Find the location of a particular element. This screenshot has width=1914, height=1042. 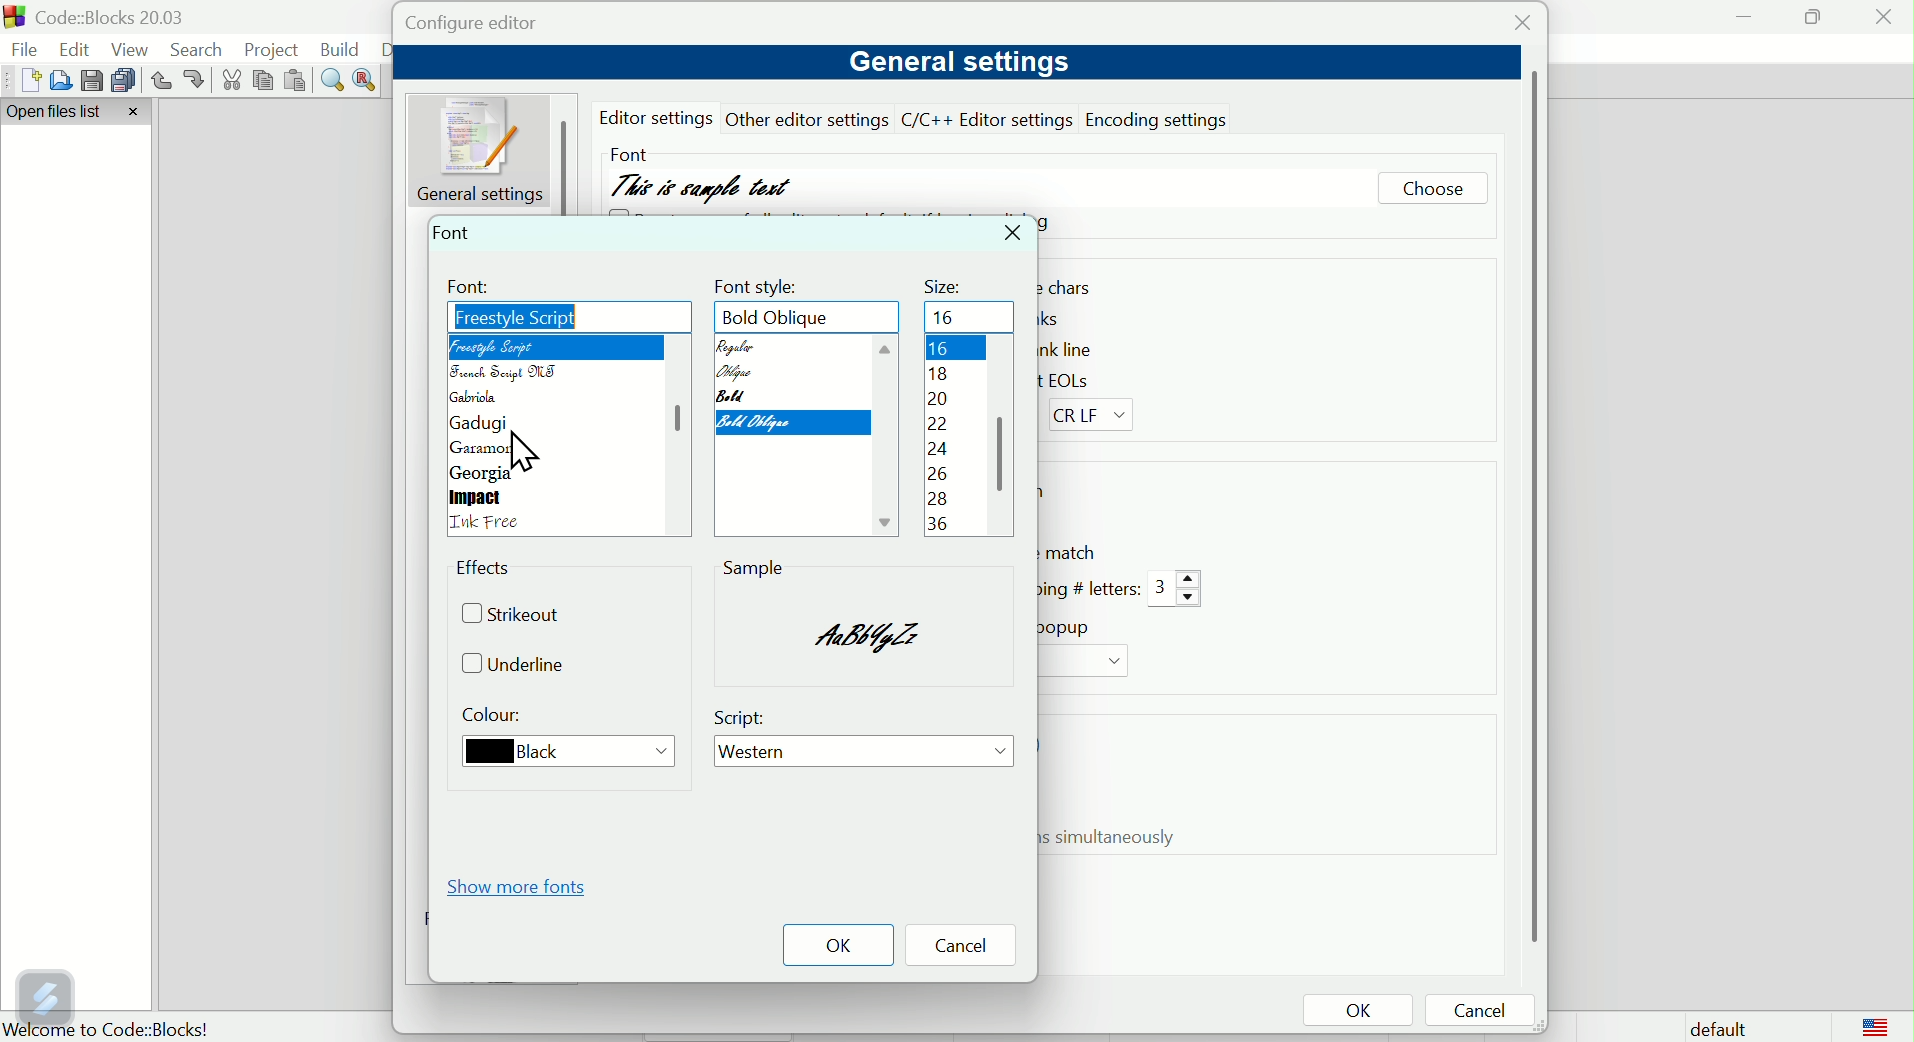

Drop down is located at coordinates (1082, 663).